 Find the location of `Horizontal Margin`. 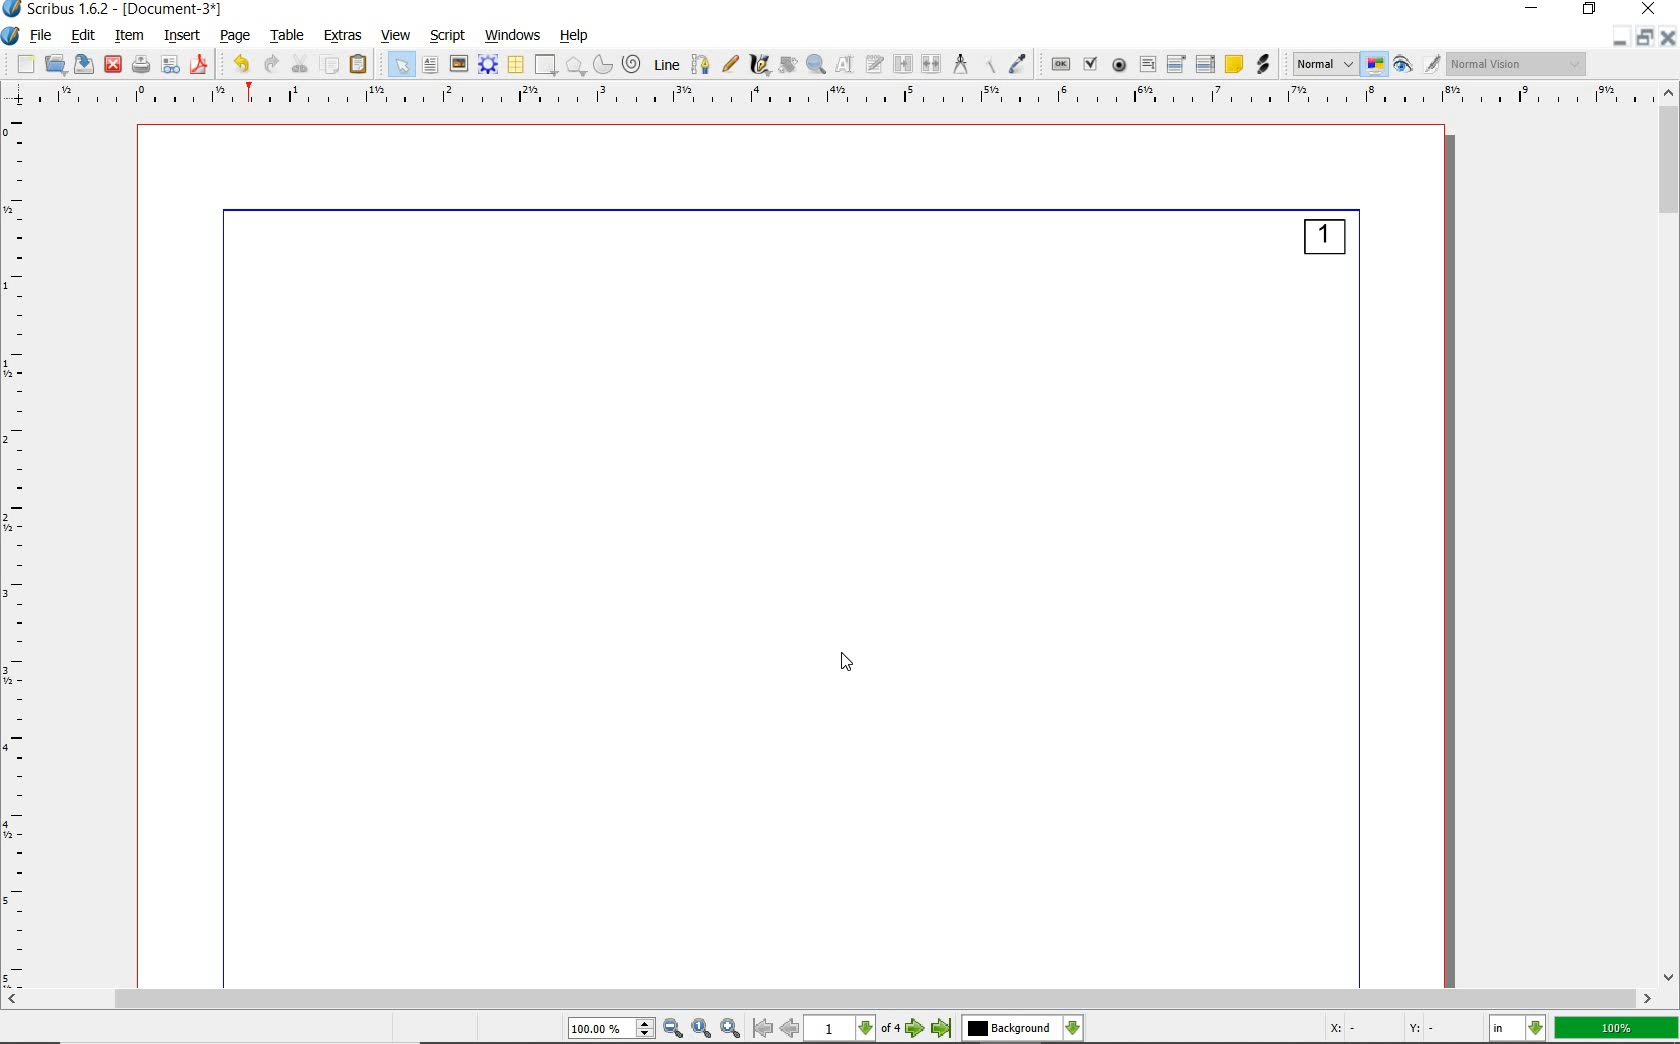

Horizontal Margin is located at coordinates (842, 97).